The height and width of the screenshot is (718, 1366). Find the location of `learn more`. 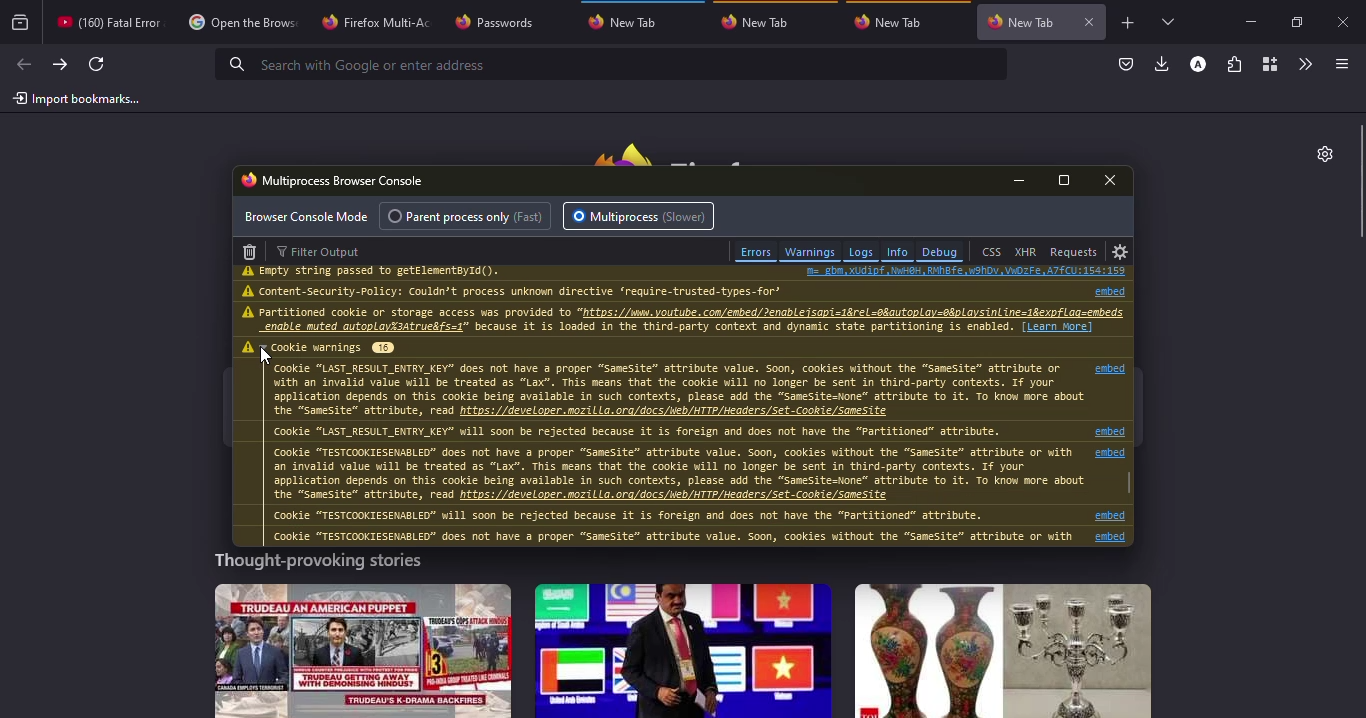

learn more is located at coordinates (1058, 326).